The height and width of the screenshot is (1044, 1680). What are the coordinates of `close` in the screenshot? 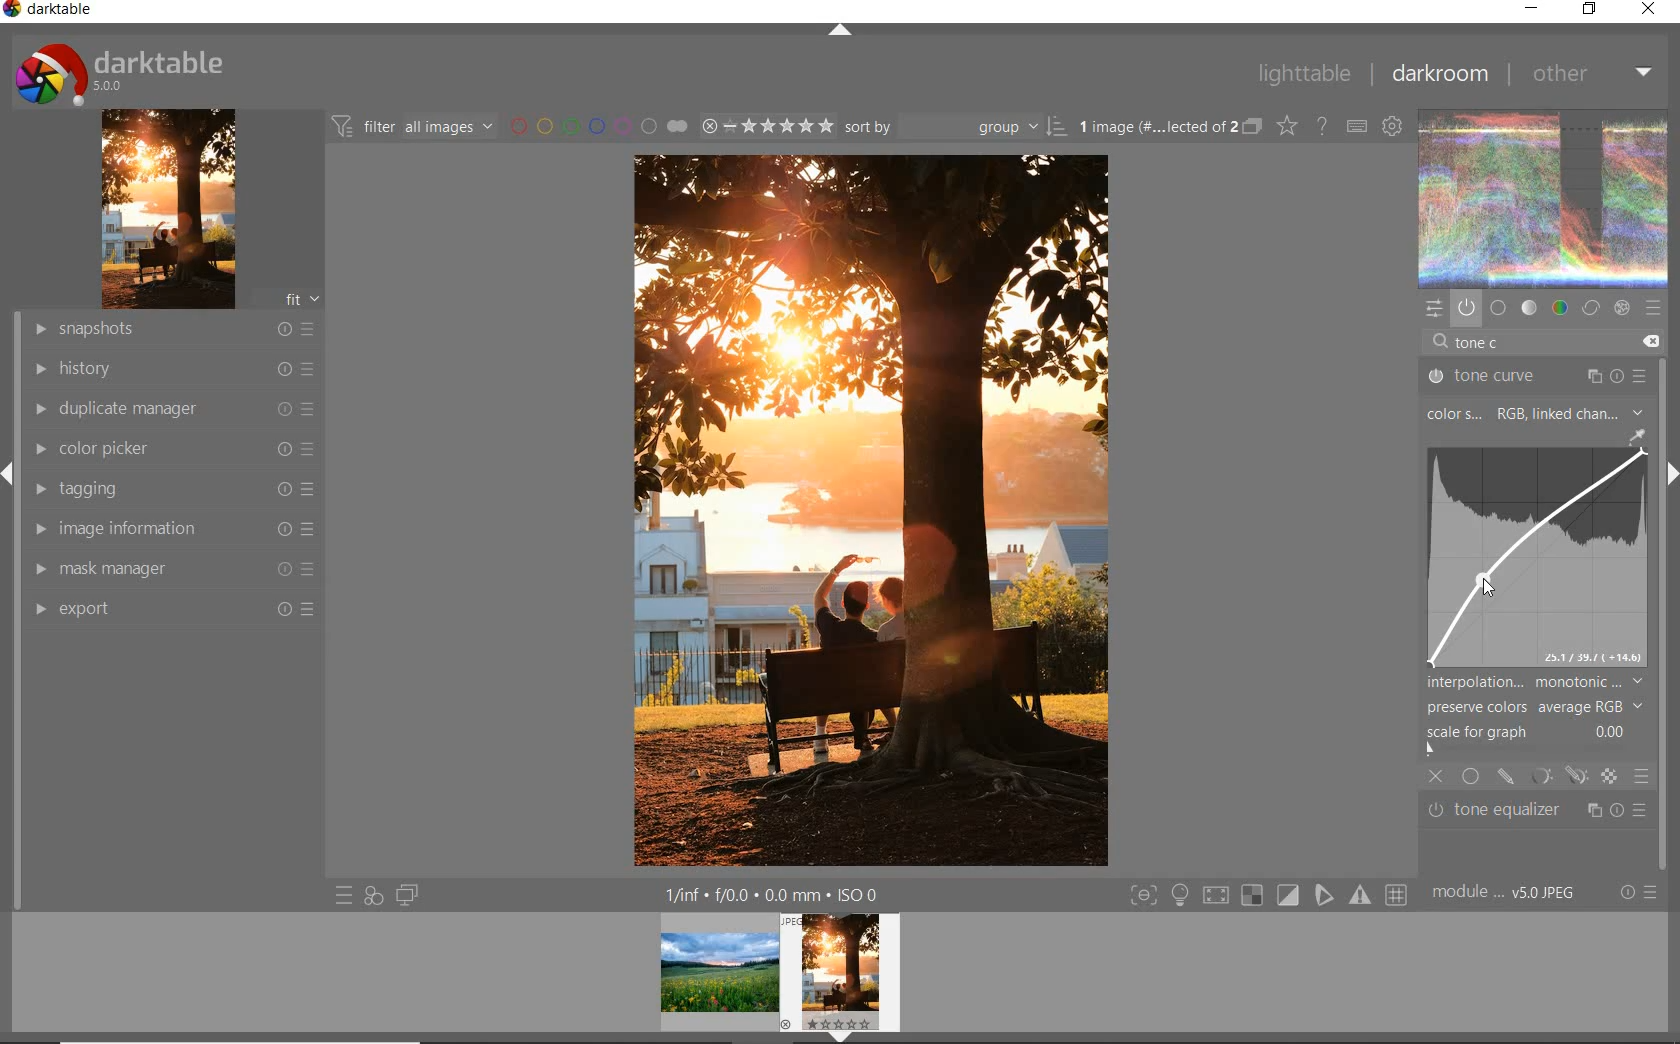 It's located at (1649, 10).